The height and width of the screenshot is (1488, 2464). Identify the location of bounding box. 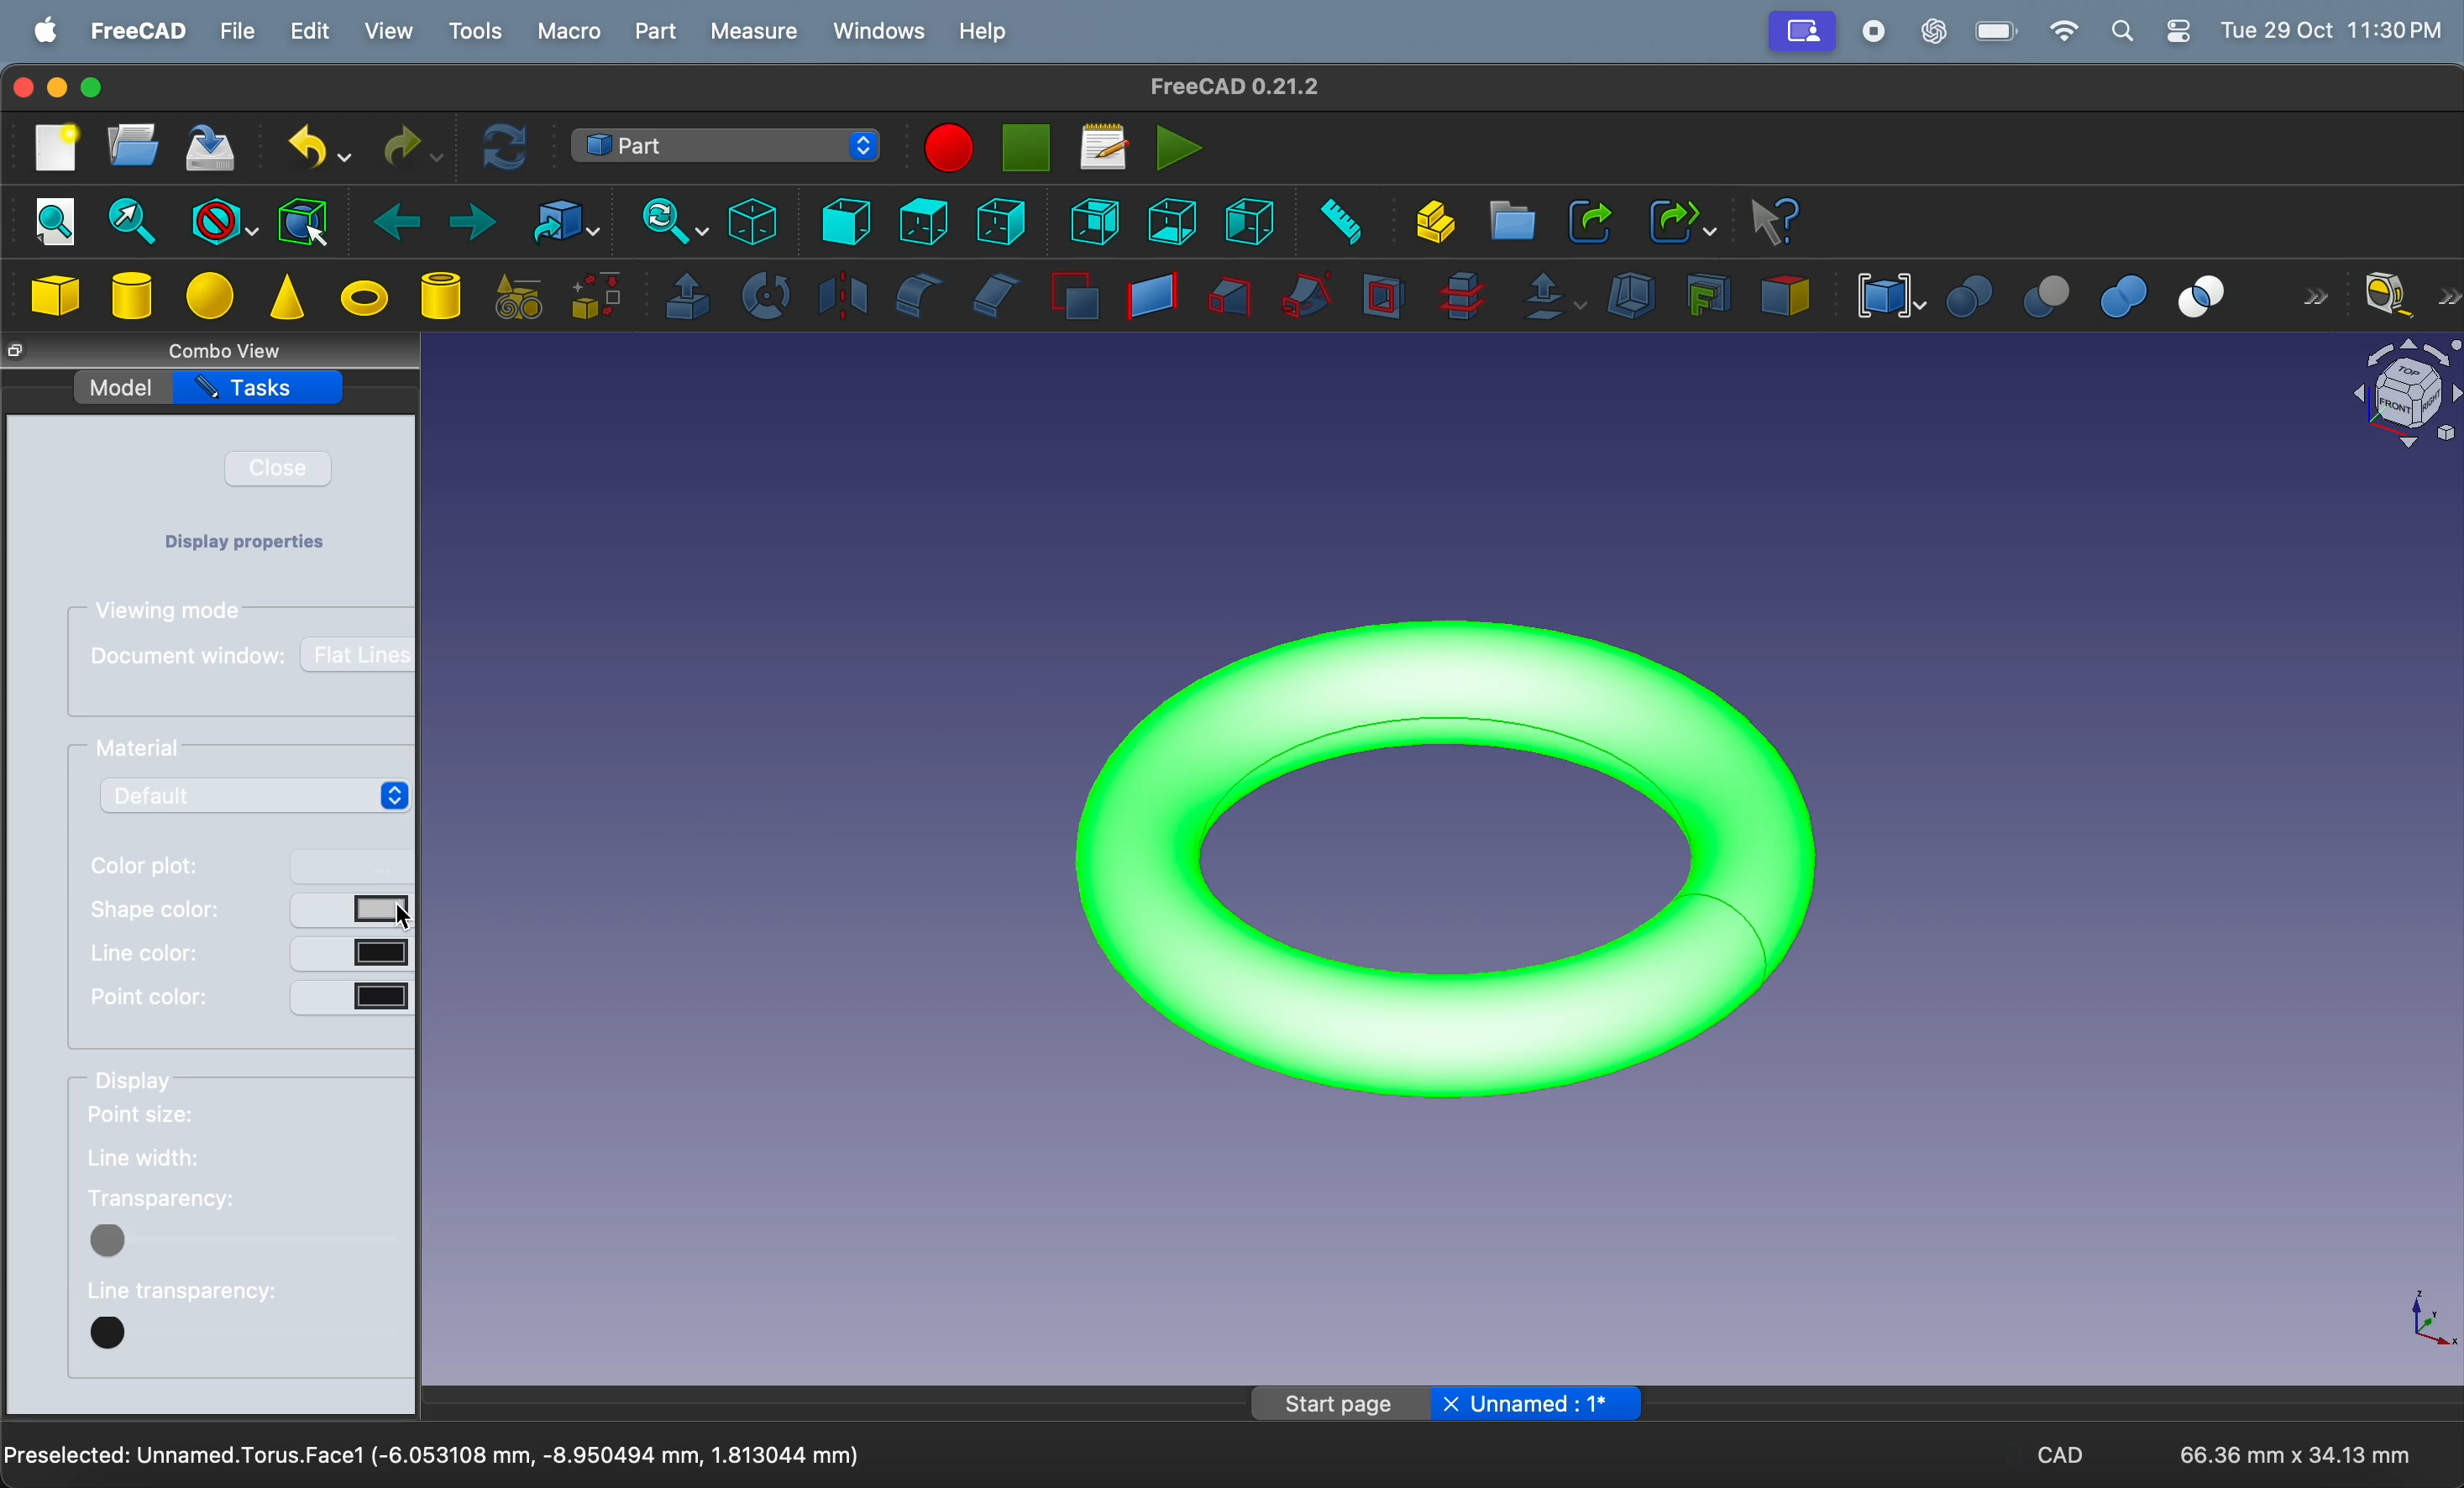
(304, 220).